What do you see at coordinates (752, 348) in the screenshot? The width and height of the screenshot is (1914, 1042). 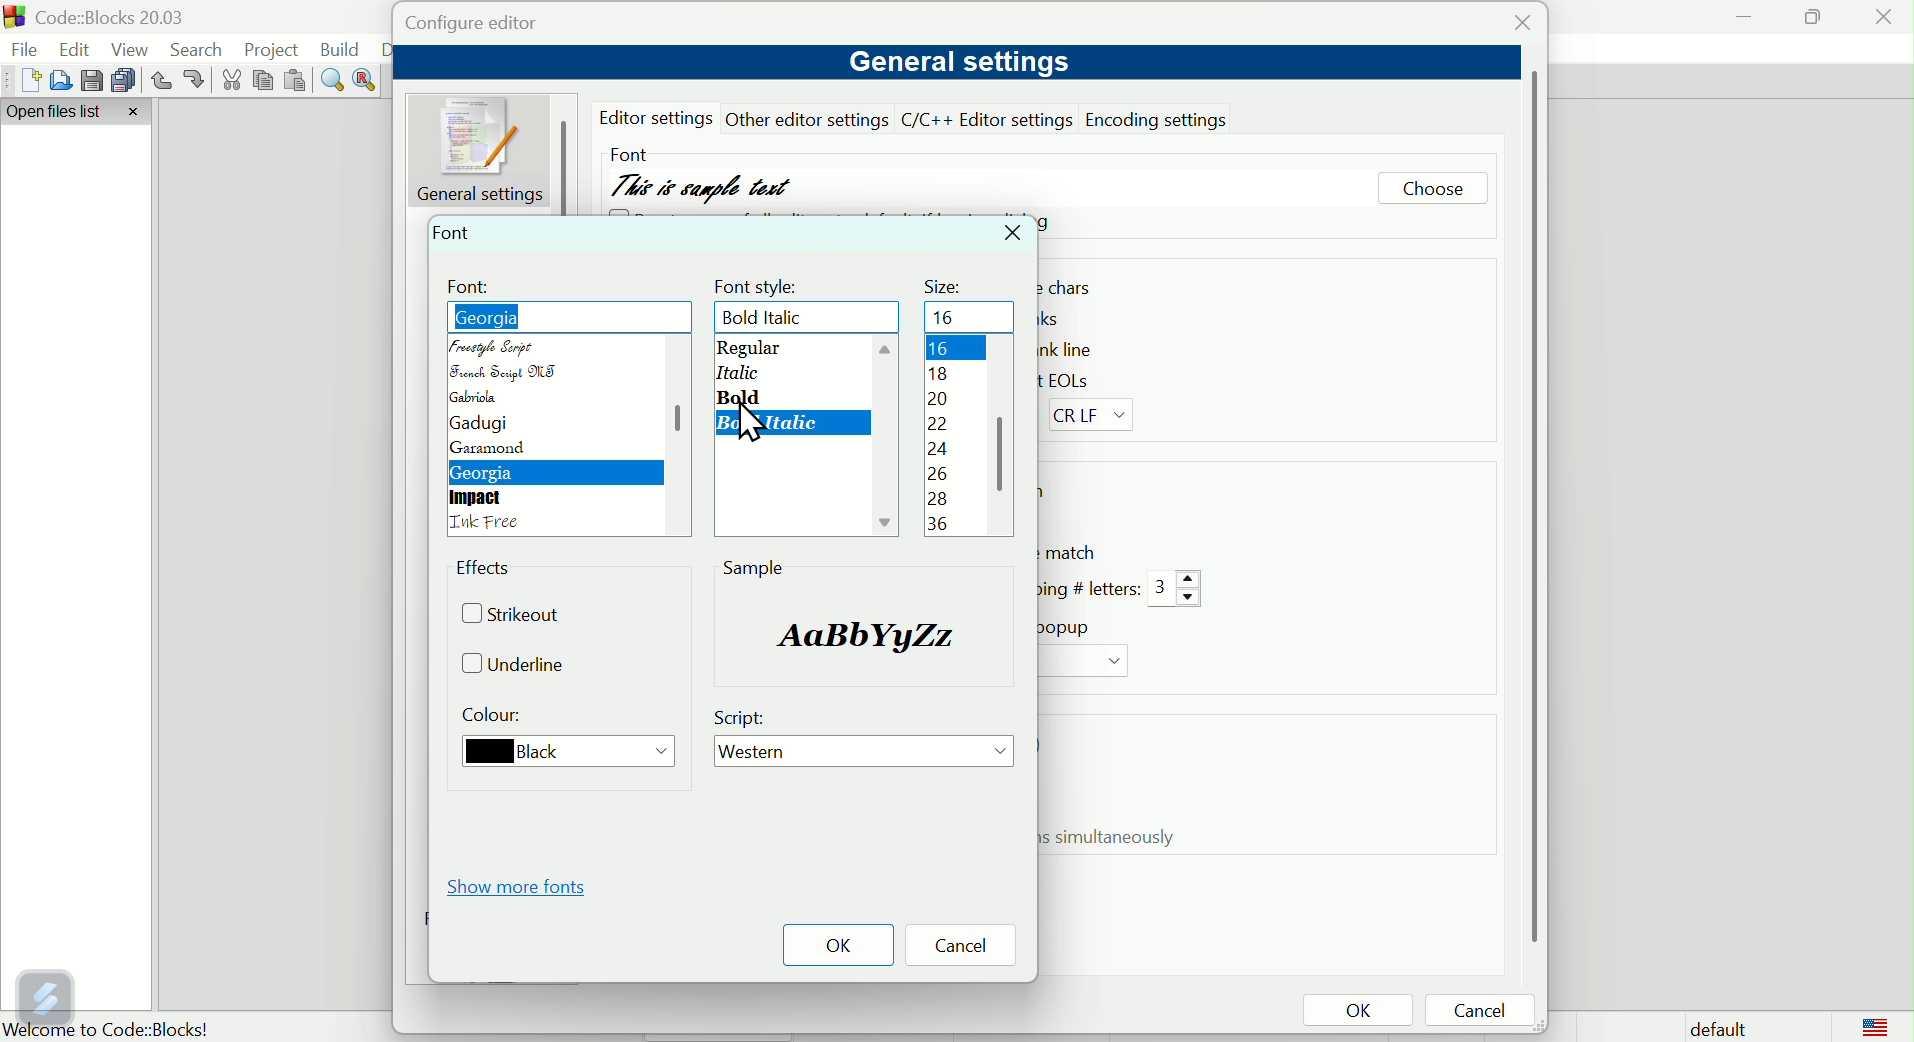 I see `Regular` at bounding box center [752, 348].